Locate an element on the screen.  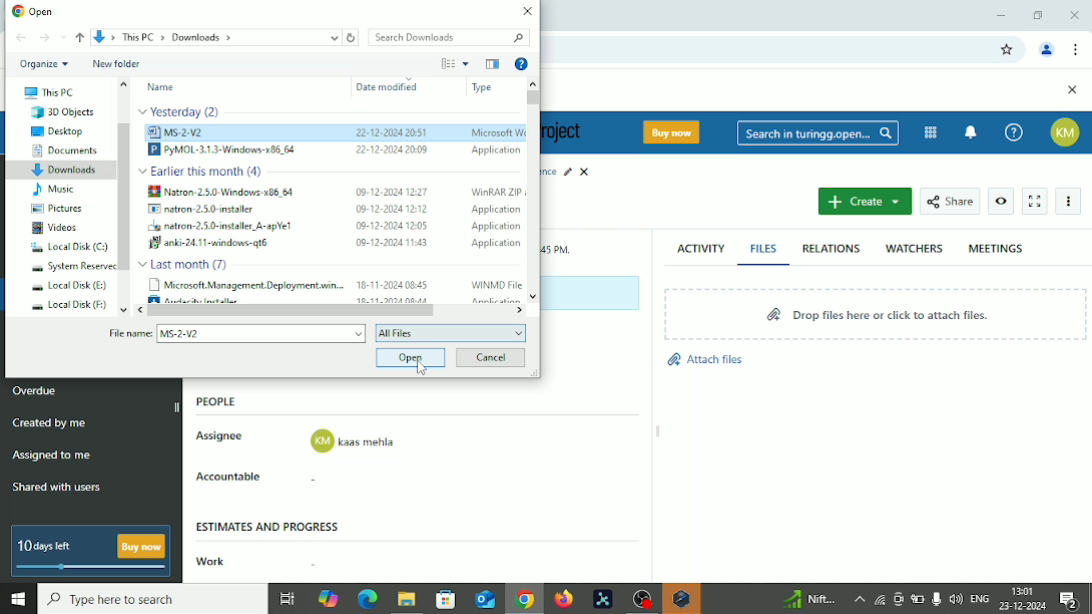
Wifi is located at coordinates (877, 599).